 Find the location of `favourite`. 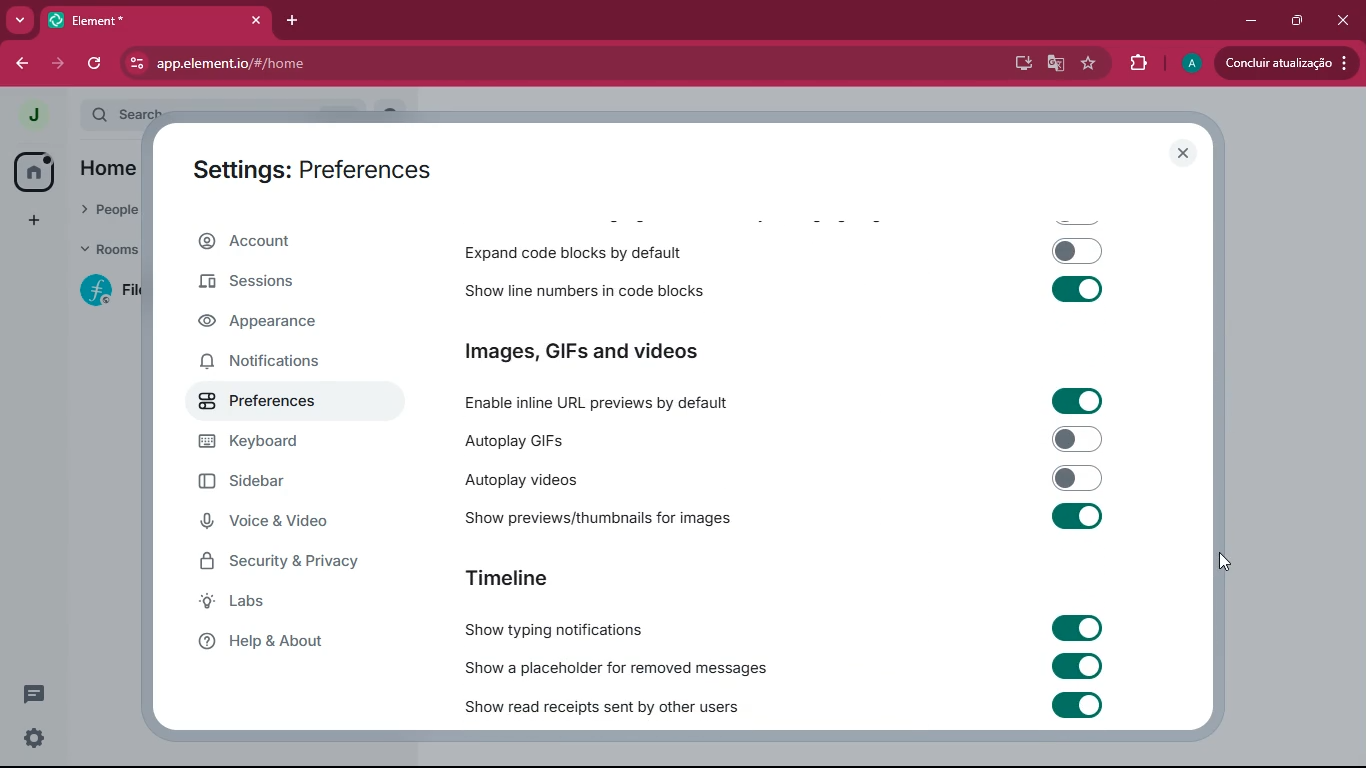

favourite is located at coordinates (1093, 64).